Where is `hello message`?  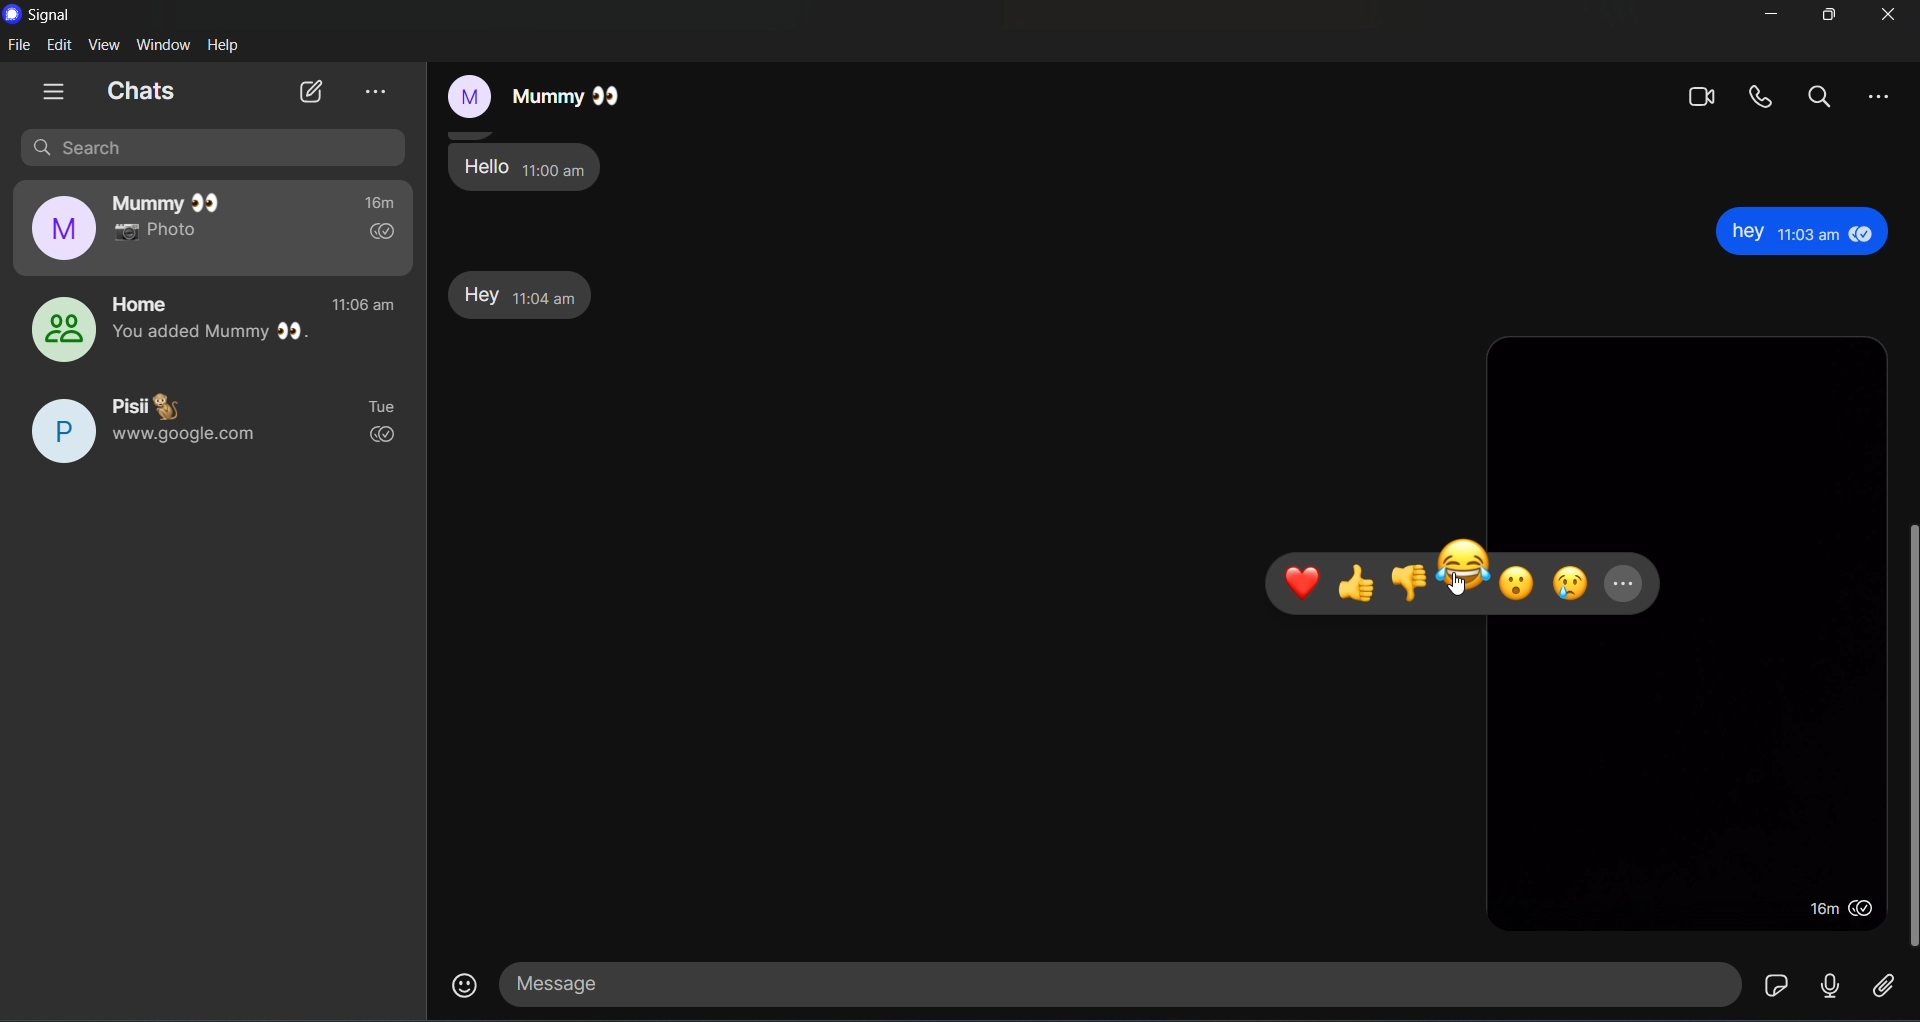
hello message is located at coordinates (527, 165).